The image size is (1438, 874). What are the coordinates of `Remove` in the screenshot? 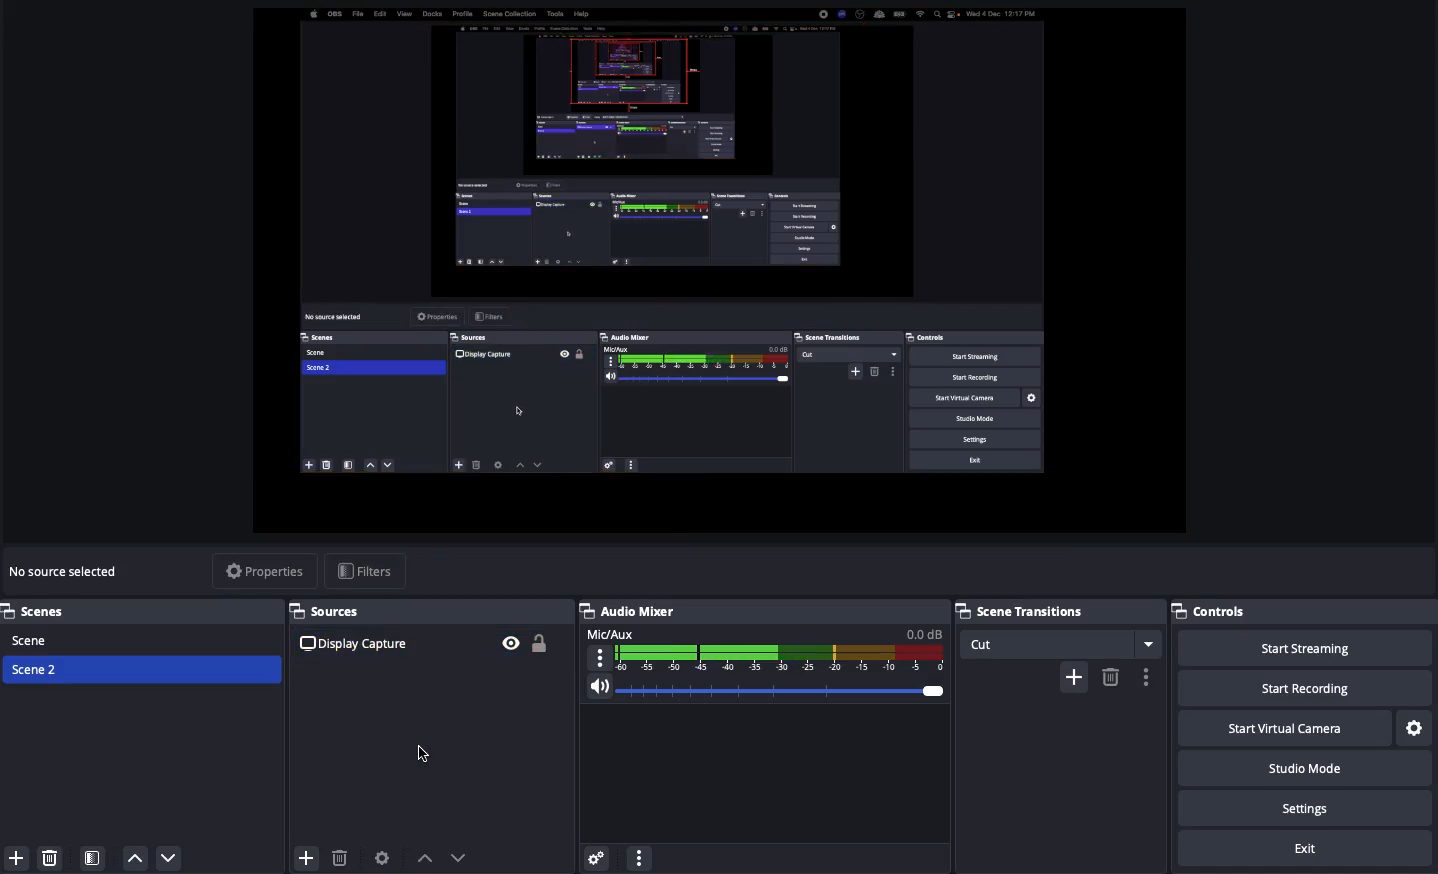 It's located at (49, 856).